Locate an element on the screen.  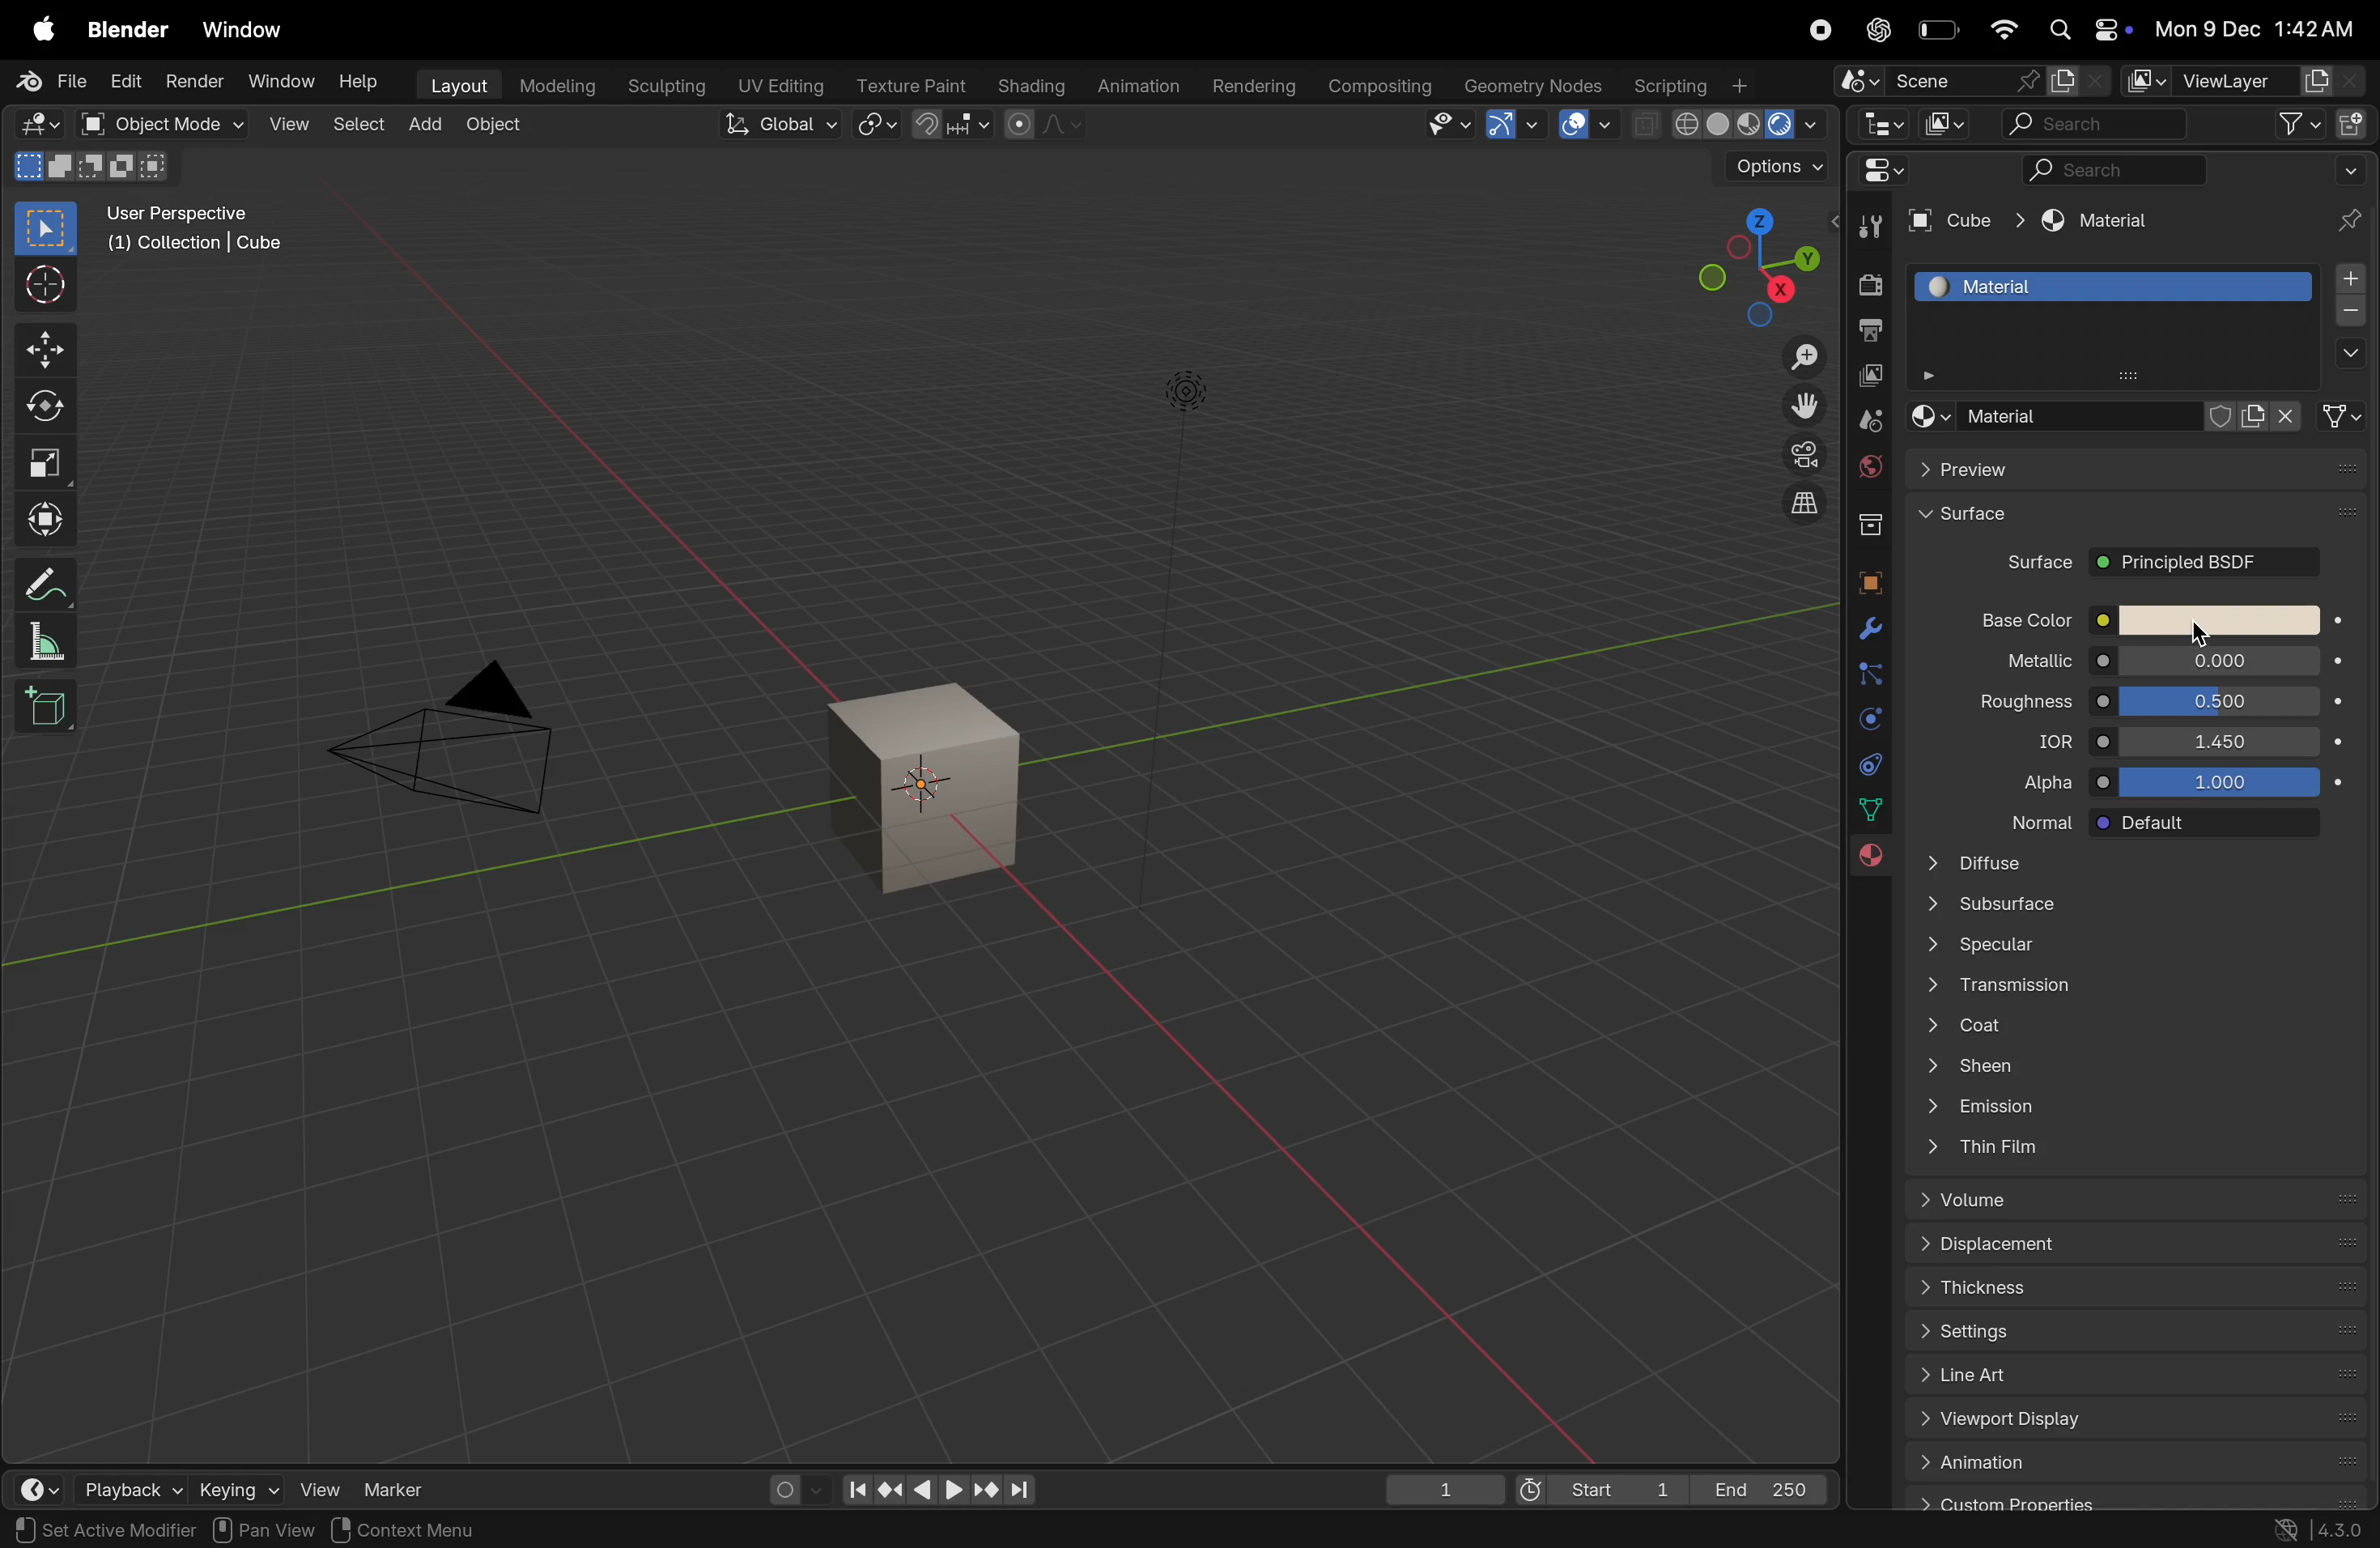
unlink data is located at coordinates (2293, 416).